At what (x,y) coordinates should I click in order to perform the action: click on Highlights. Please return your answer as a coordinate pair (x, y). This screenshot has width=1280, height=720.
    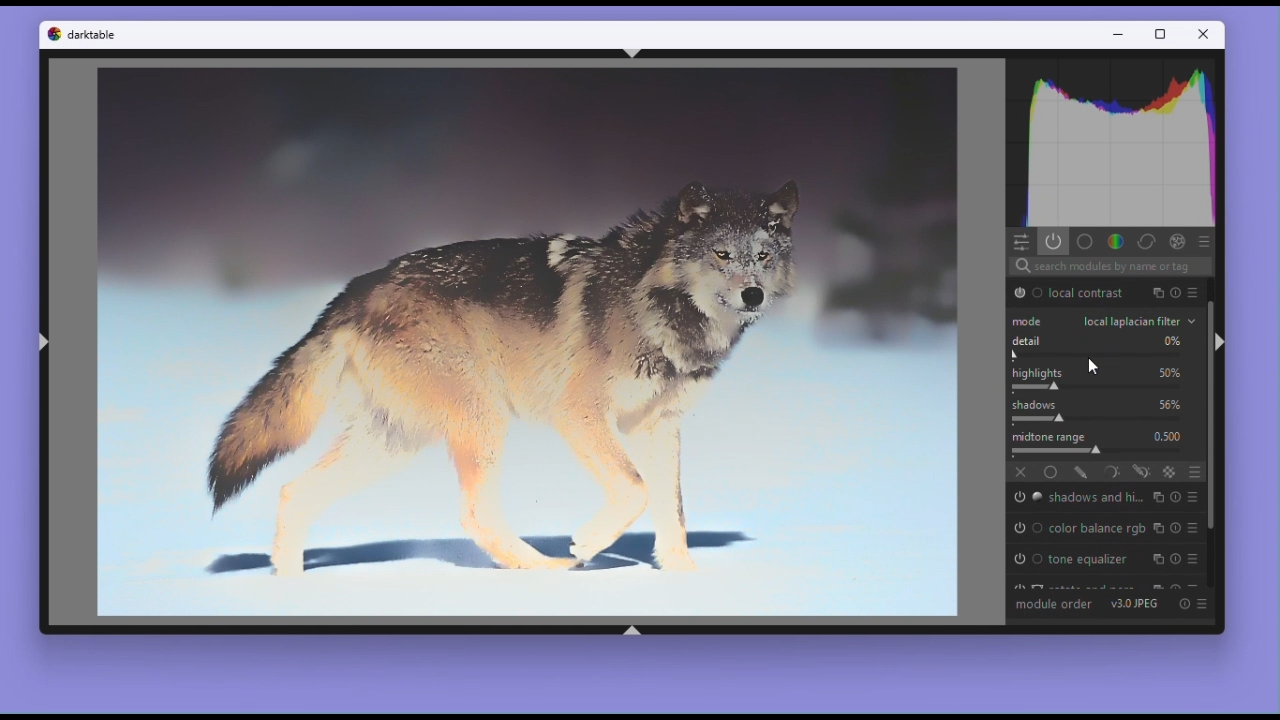
    Looking at the image, I should click on (1036, 370).